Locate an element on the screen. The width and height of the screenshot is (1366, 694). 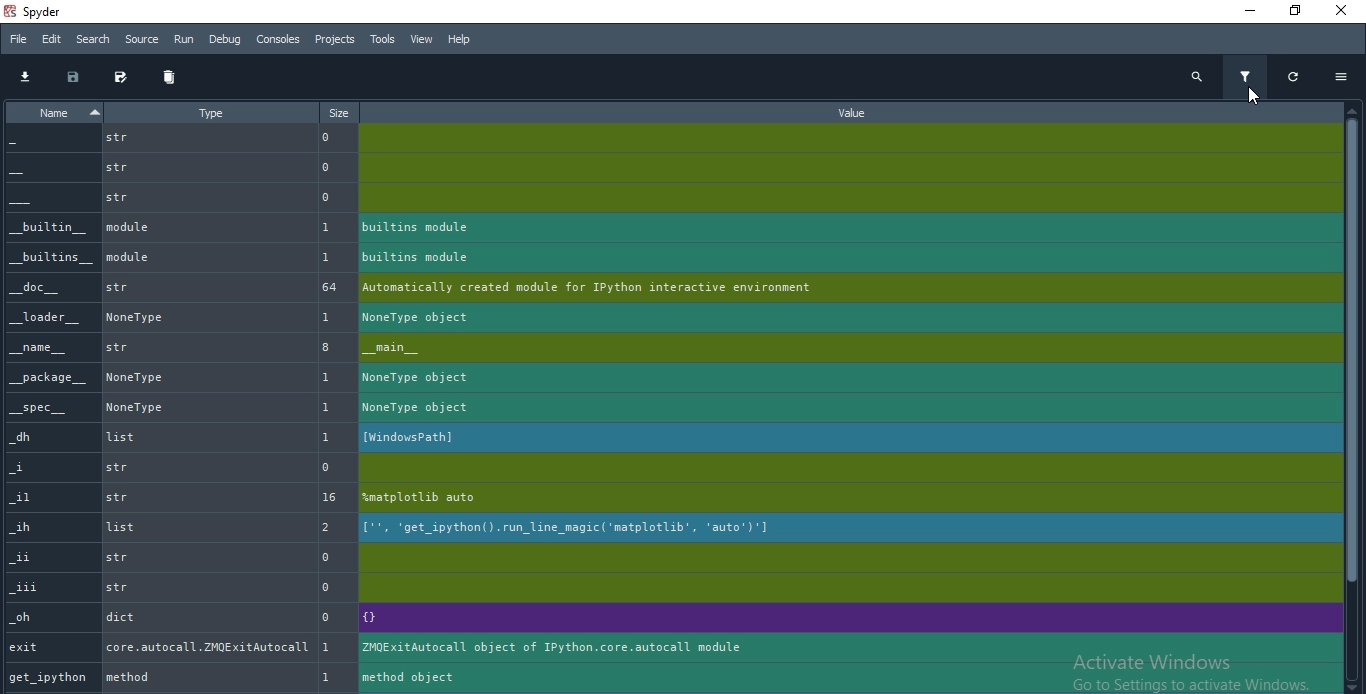
Help is located at coordinates (459, 40).